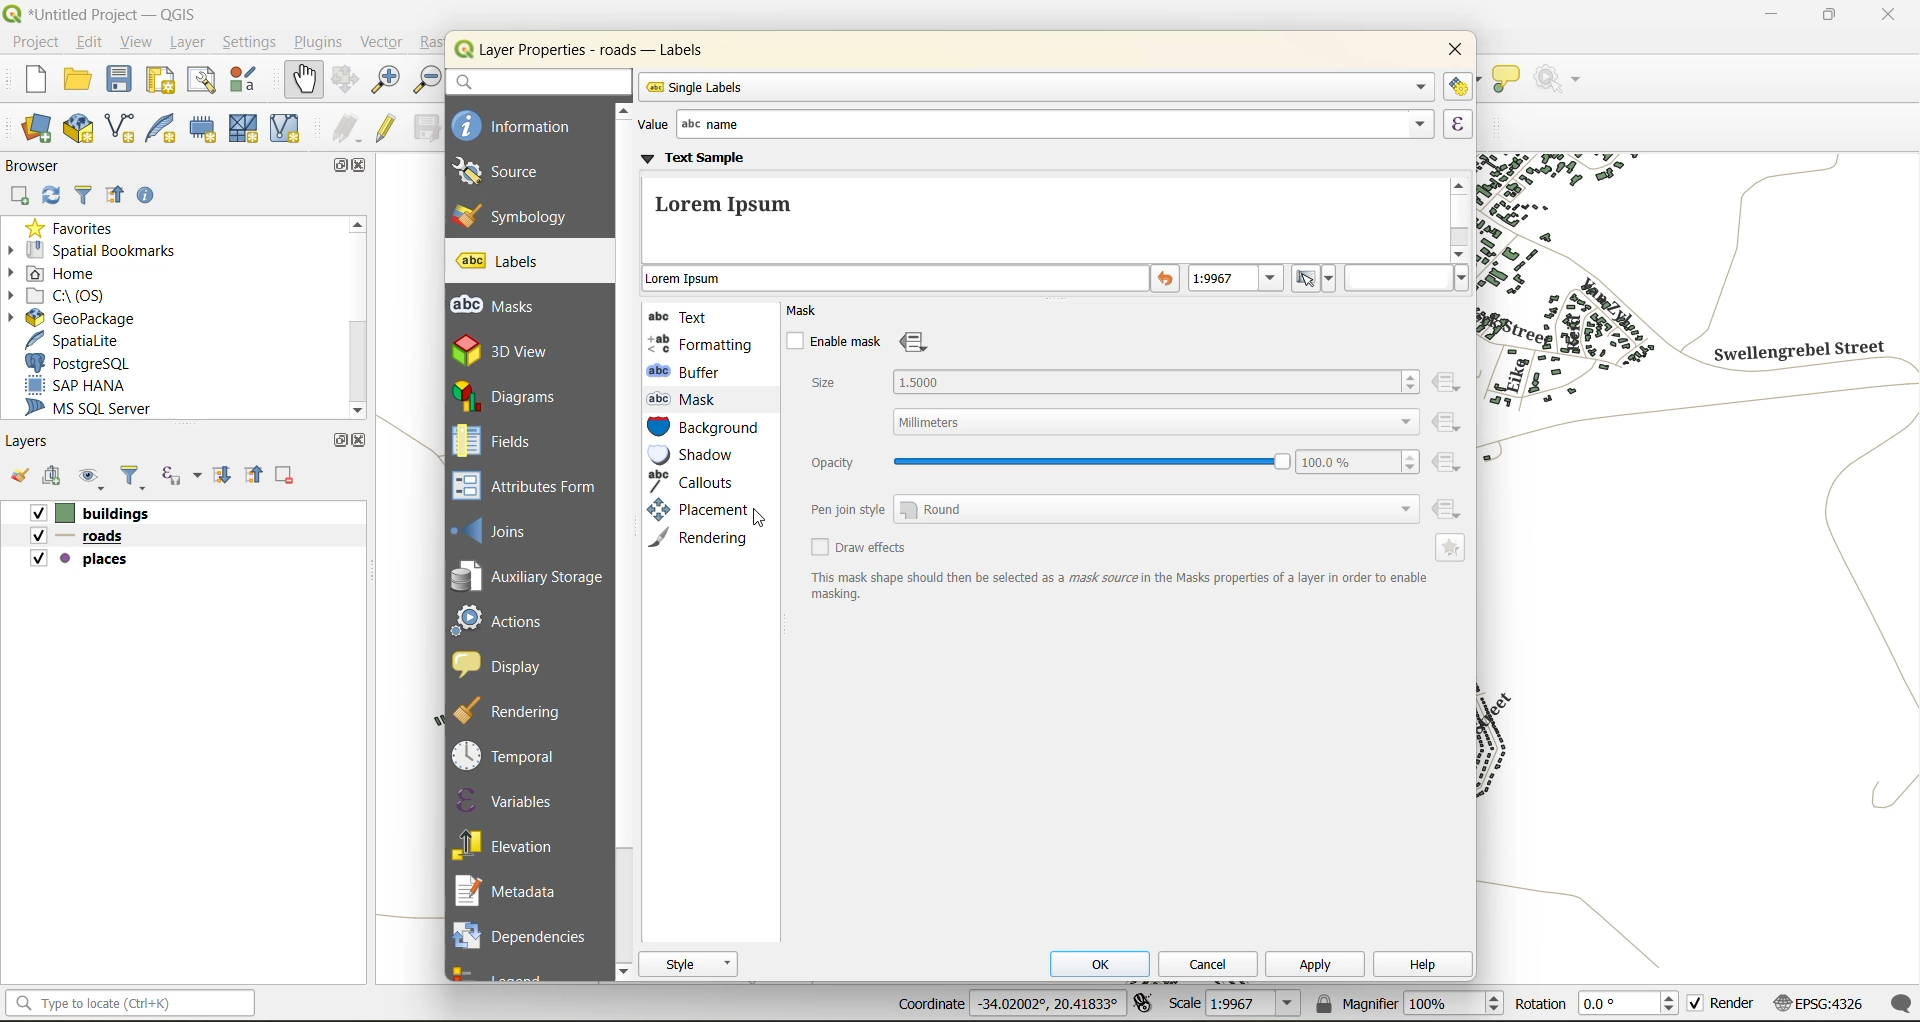 This screenshot has width=1920, height=1022. I want to click on opacity, so click(1112, 462).